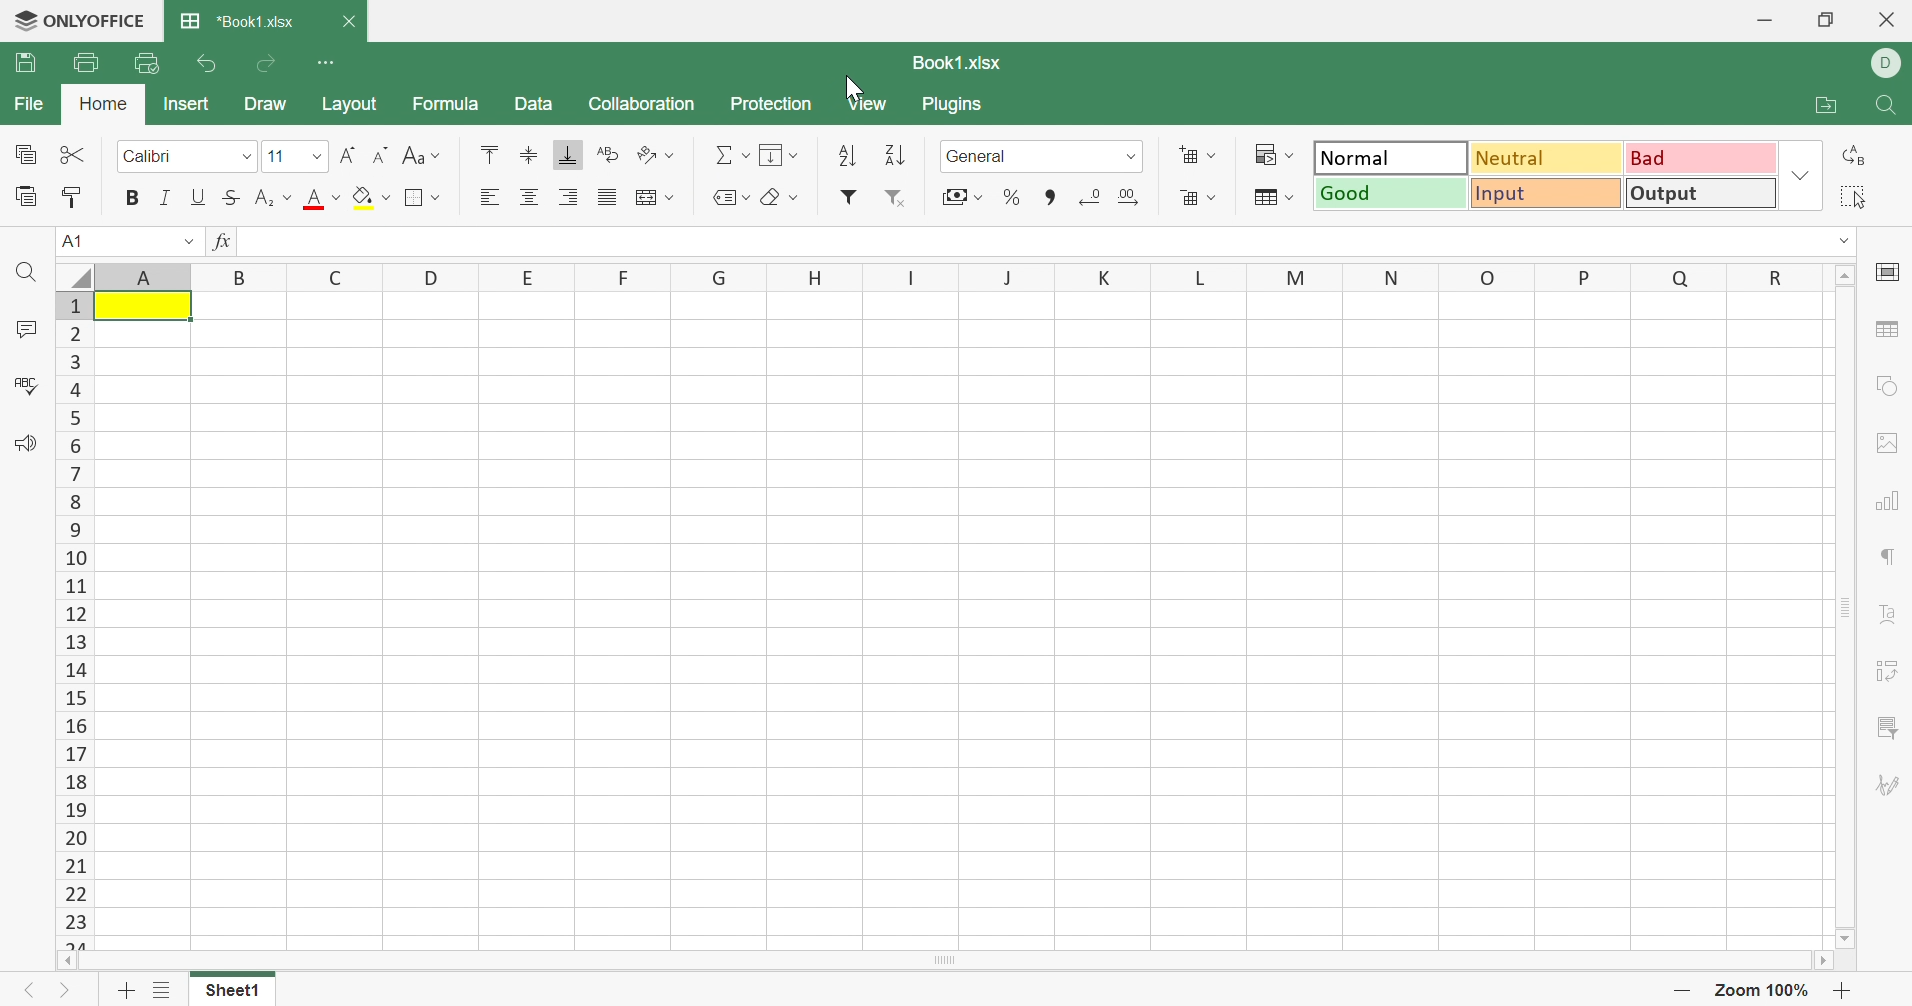 The height and width of the screenshot is (1006, 1912). Describe the element at coordinates (1128, 195) in the screenshot. I see `Increase decimal` at that location.